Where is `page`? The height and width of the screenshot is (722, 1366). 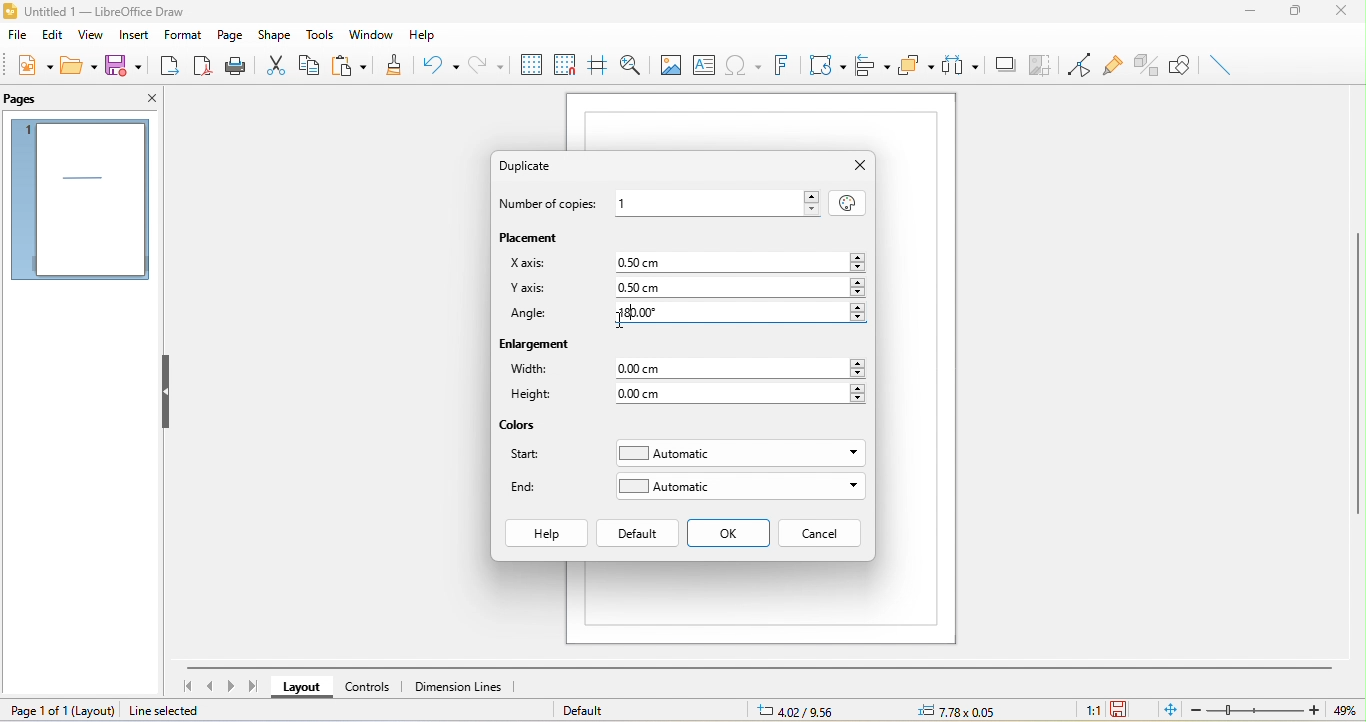
page is located at coordinates (231, 33).